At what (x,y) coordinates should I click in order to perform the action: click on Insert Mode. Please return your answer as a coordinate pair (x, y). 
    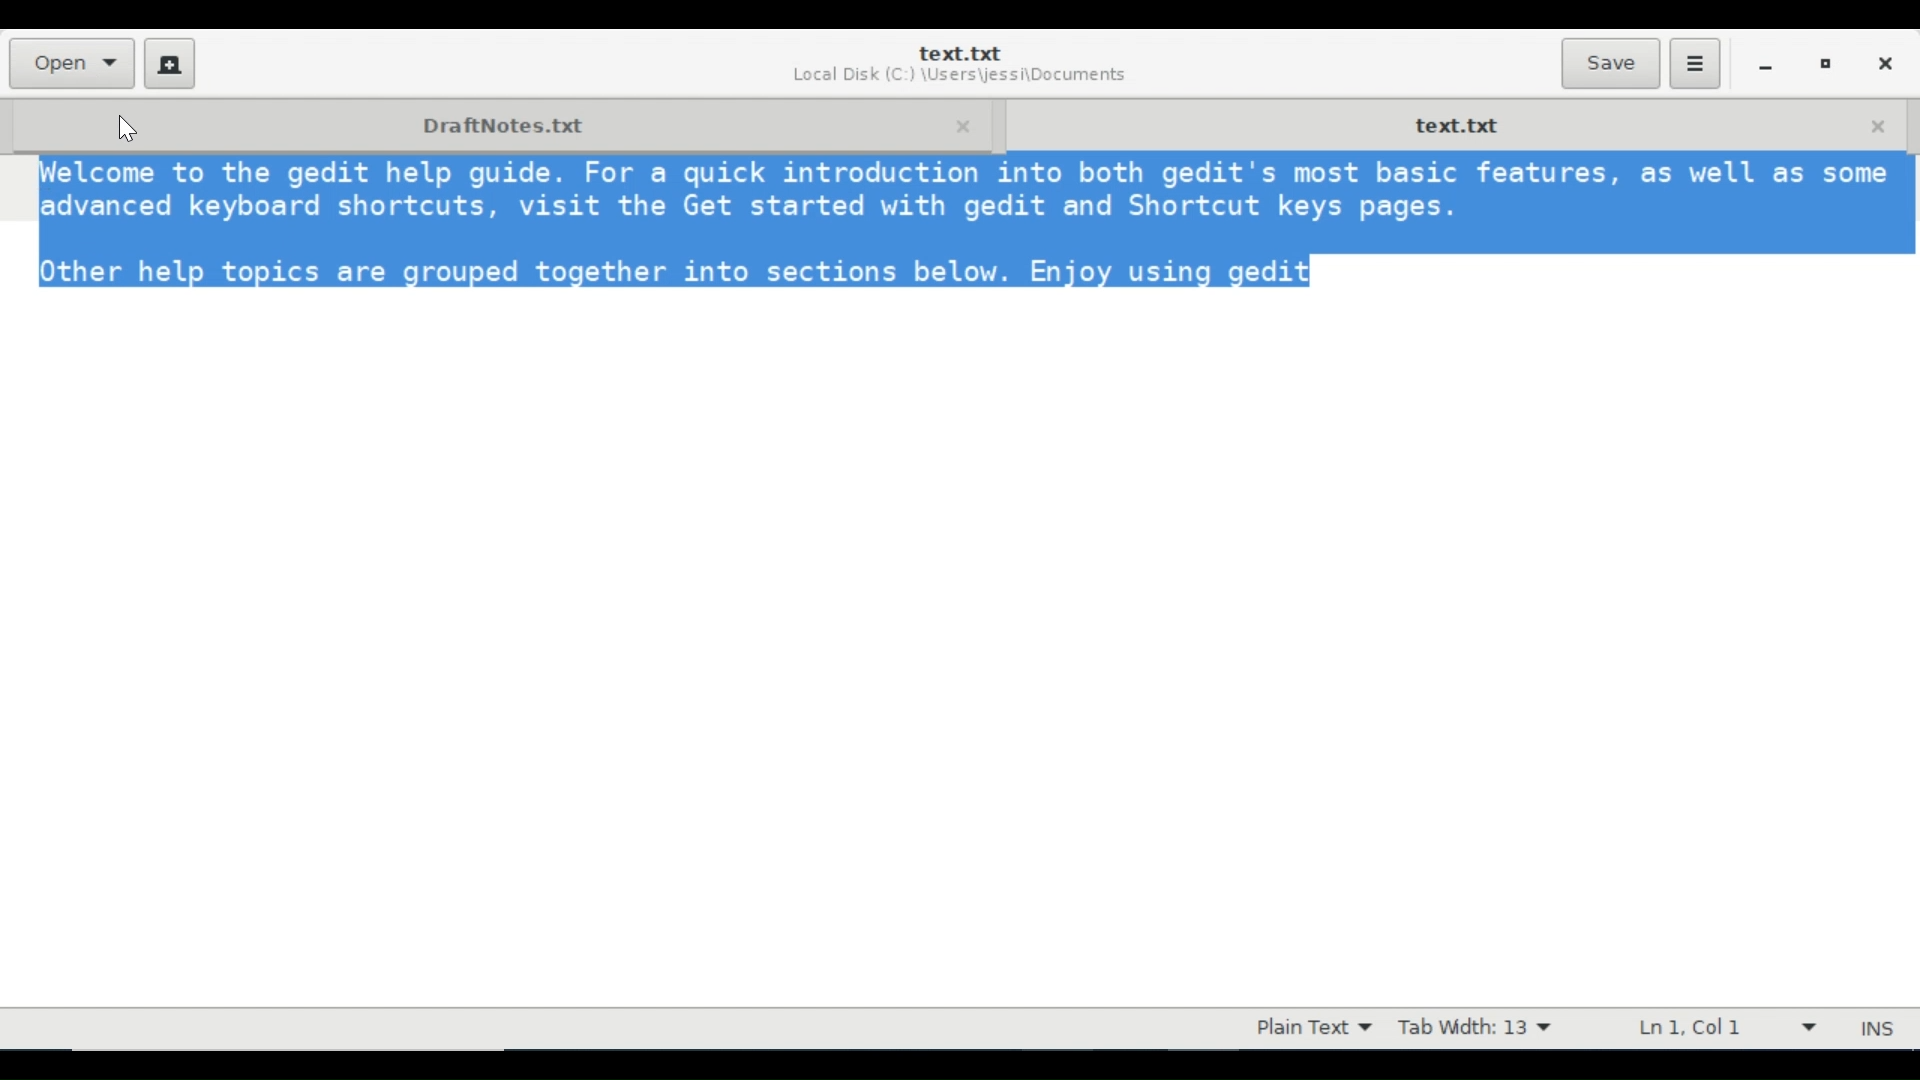
    Looking at the image, I should click on (1880, 1029).